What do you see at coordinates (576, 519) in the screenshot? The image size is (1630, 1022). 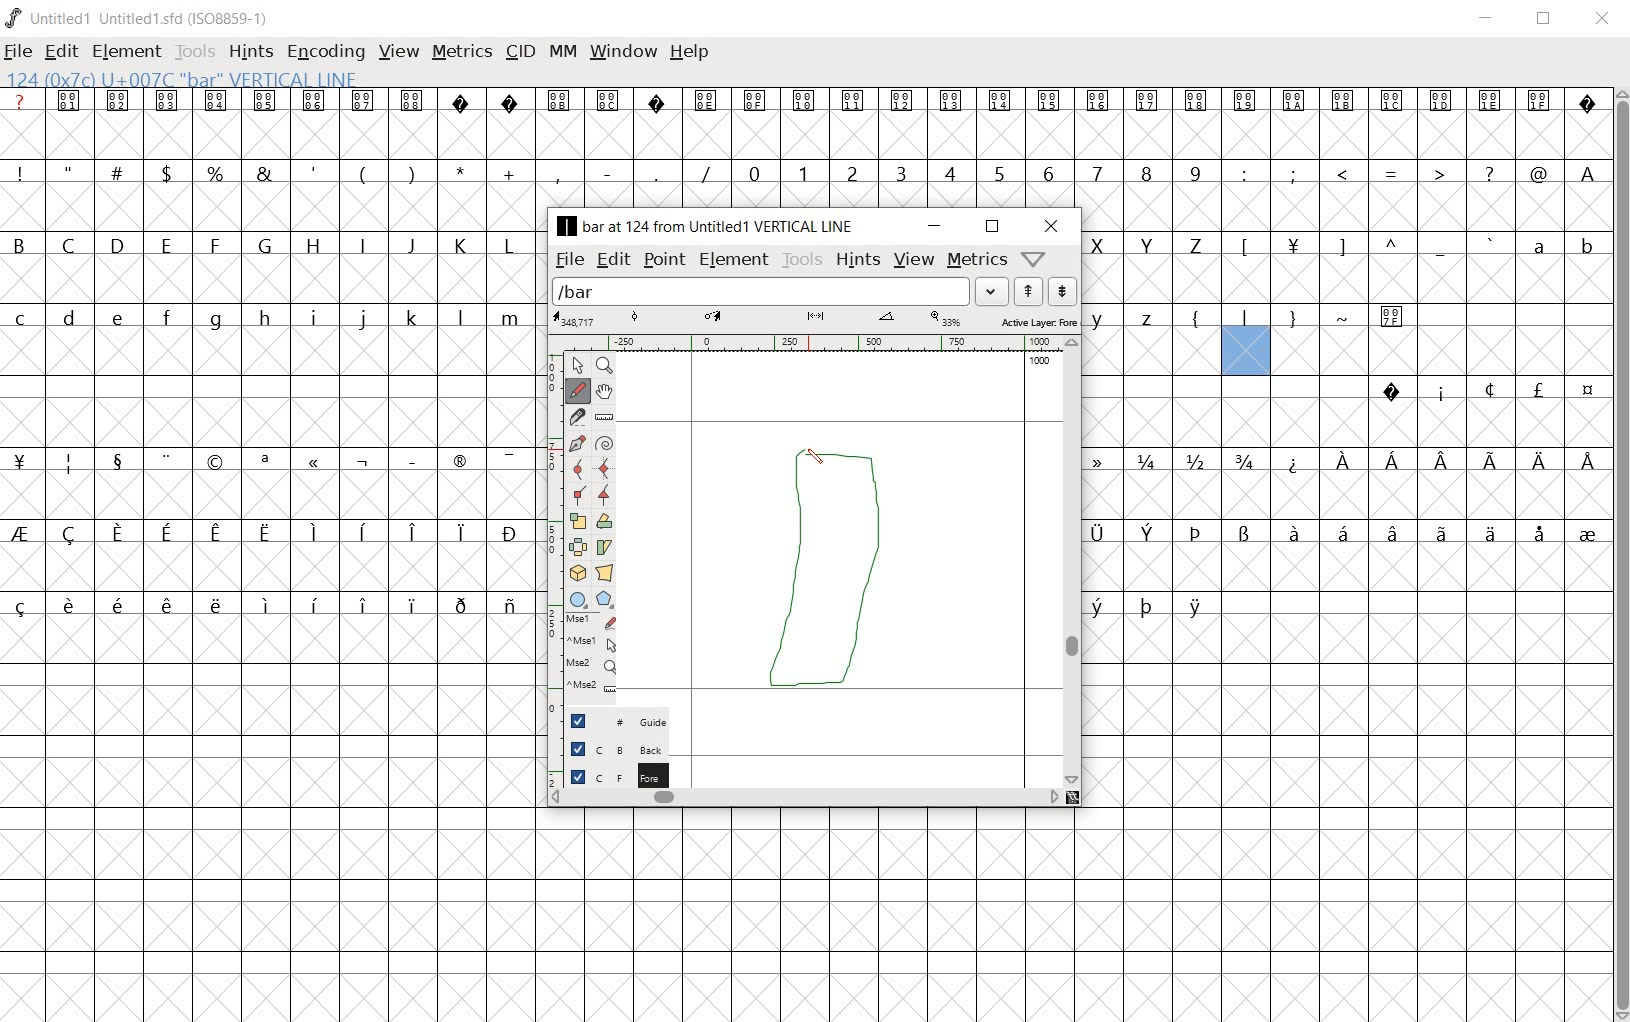 I see `scale the selection` at bounding box center [576, 519].